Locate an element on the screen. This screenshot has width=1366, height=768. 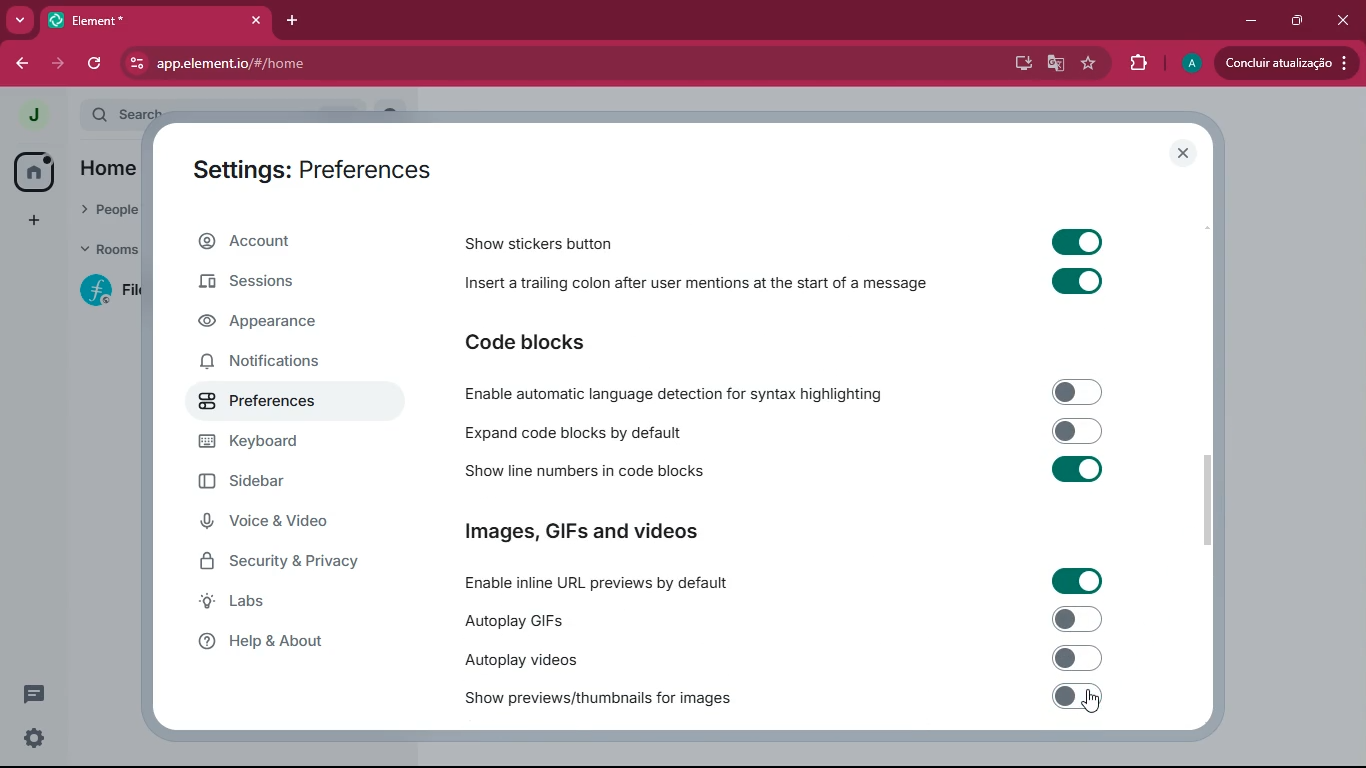
Security & Privacy is located at coordinates (290, 564).